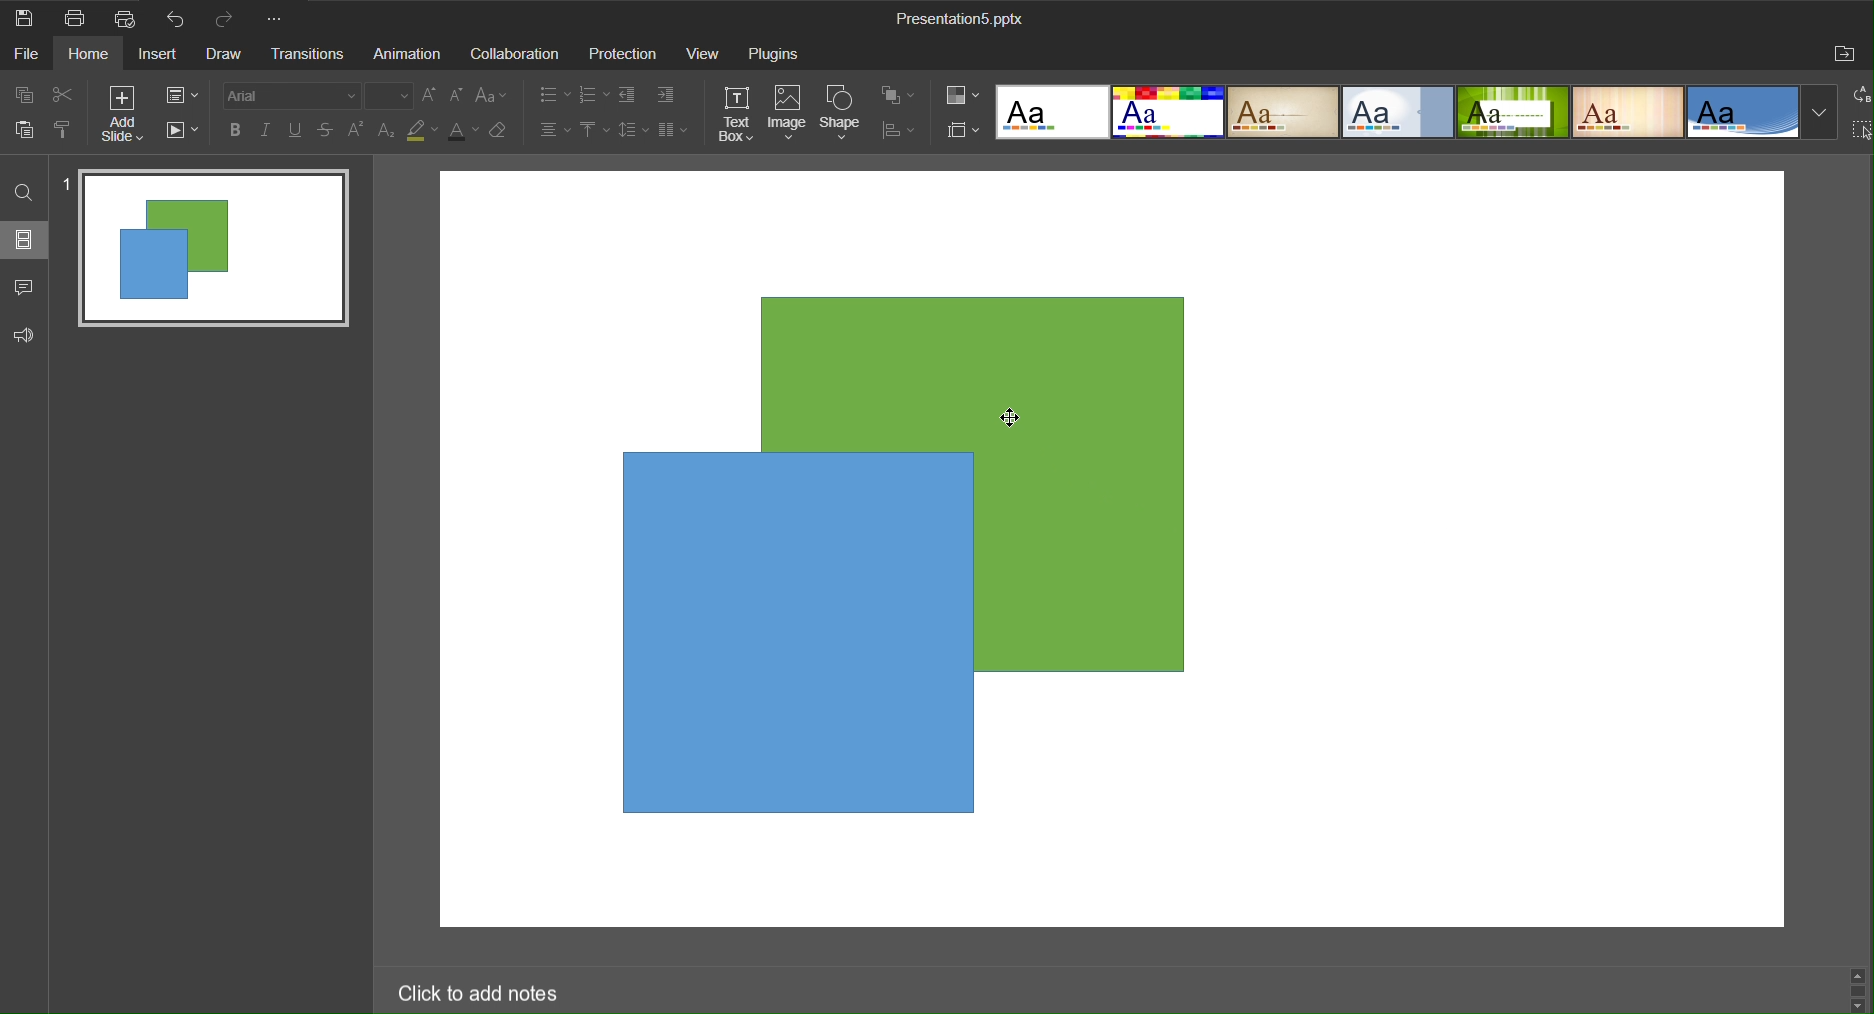  I want to click on Home, so click(93, 54).